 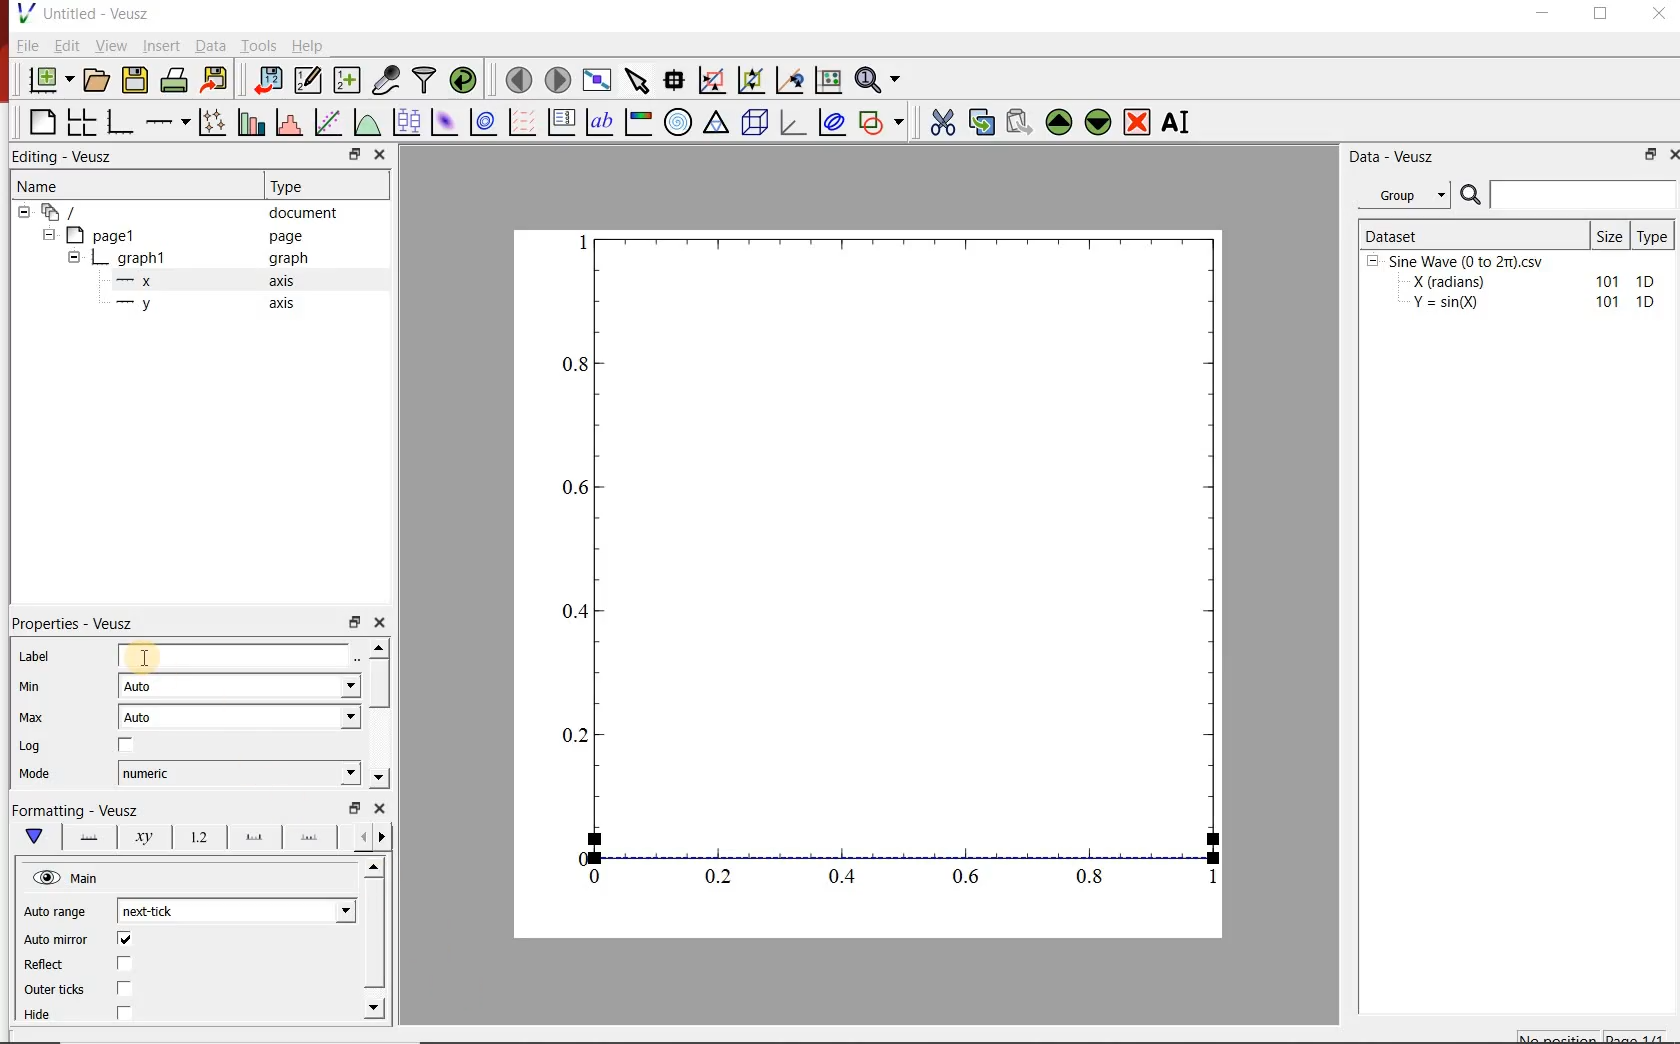 What do you see at coordinates (381, 620) in the screenshot?
I see `Close` at bounding box center [381, 620].